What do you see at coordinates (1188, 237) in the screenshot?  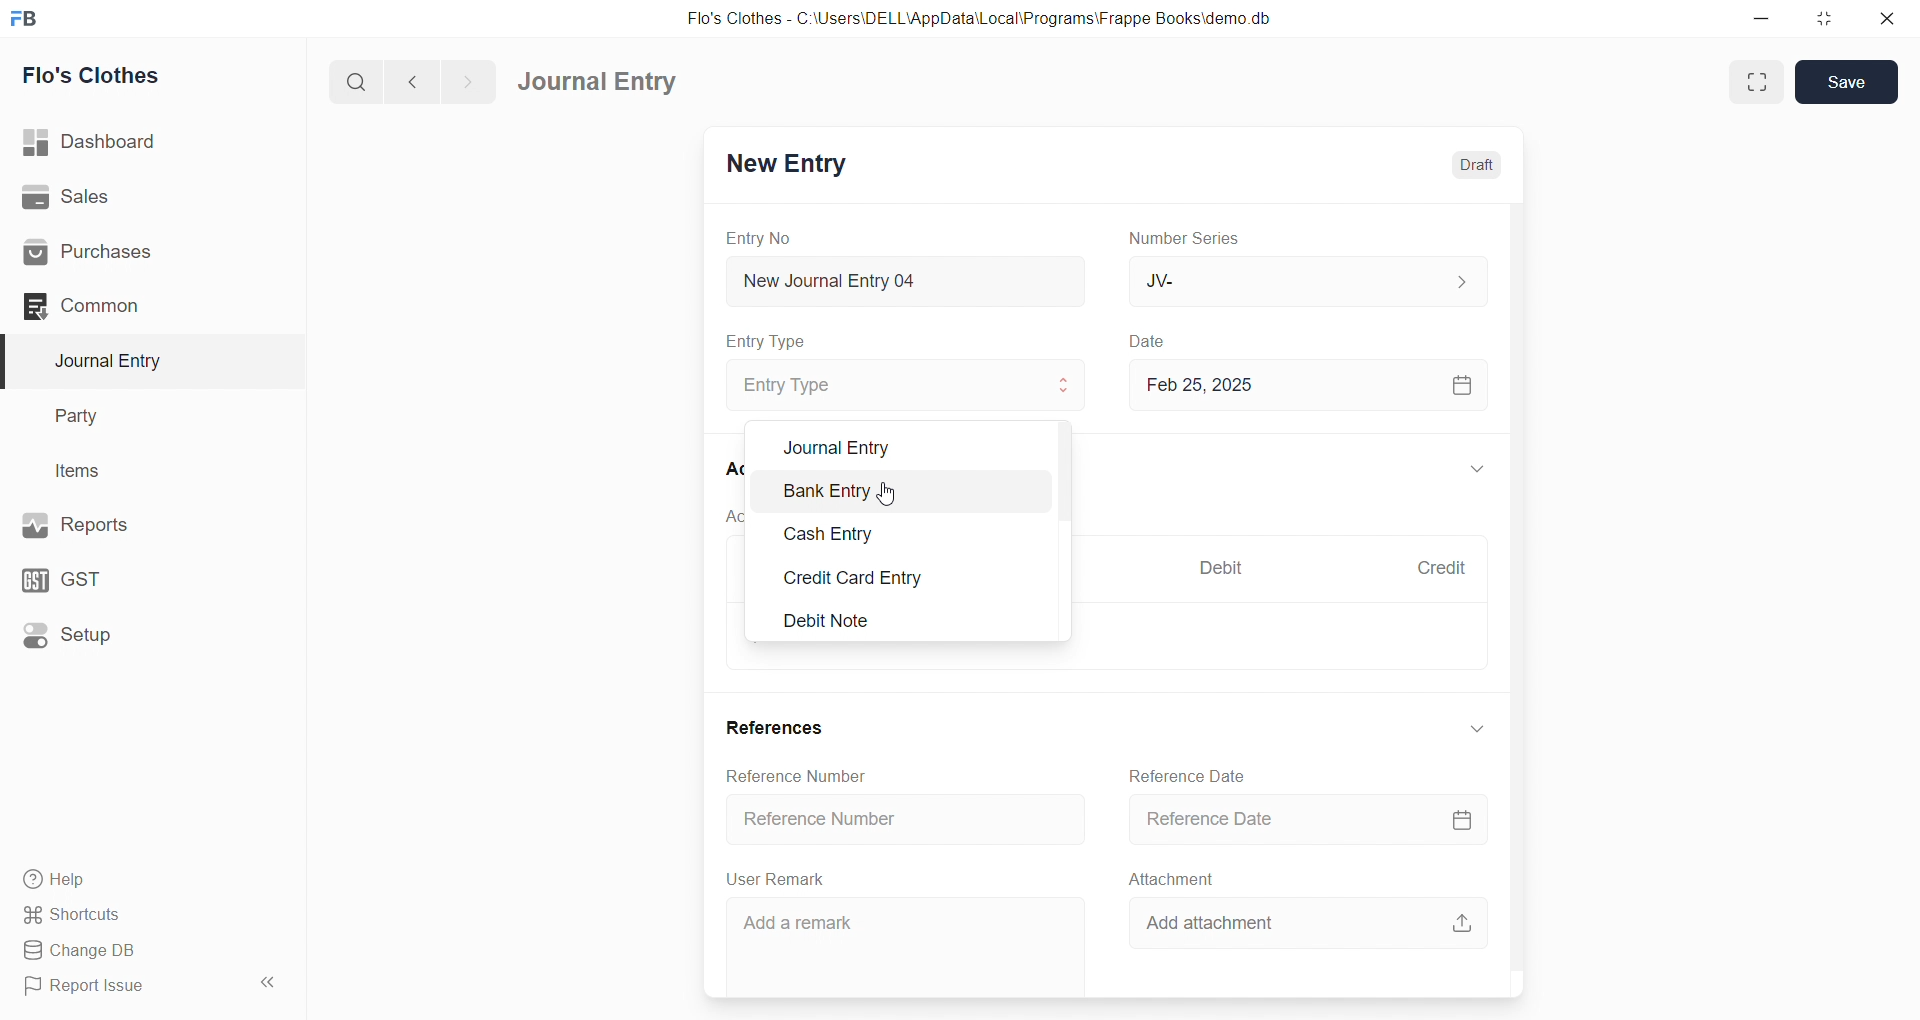 I see `Number Series` at bounding box center [1188, 237].